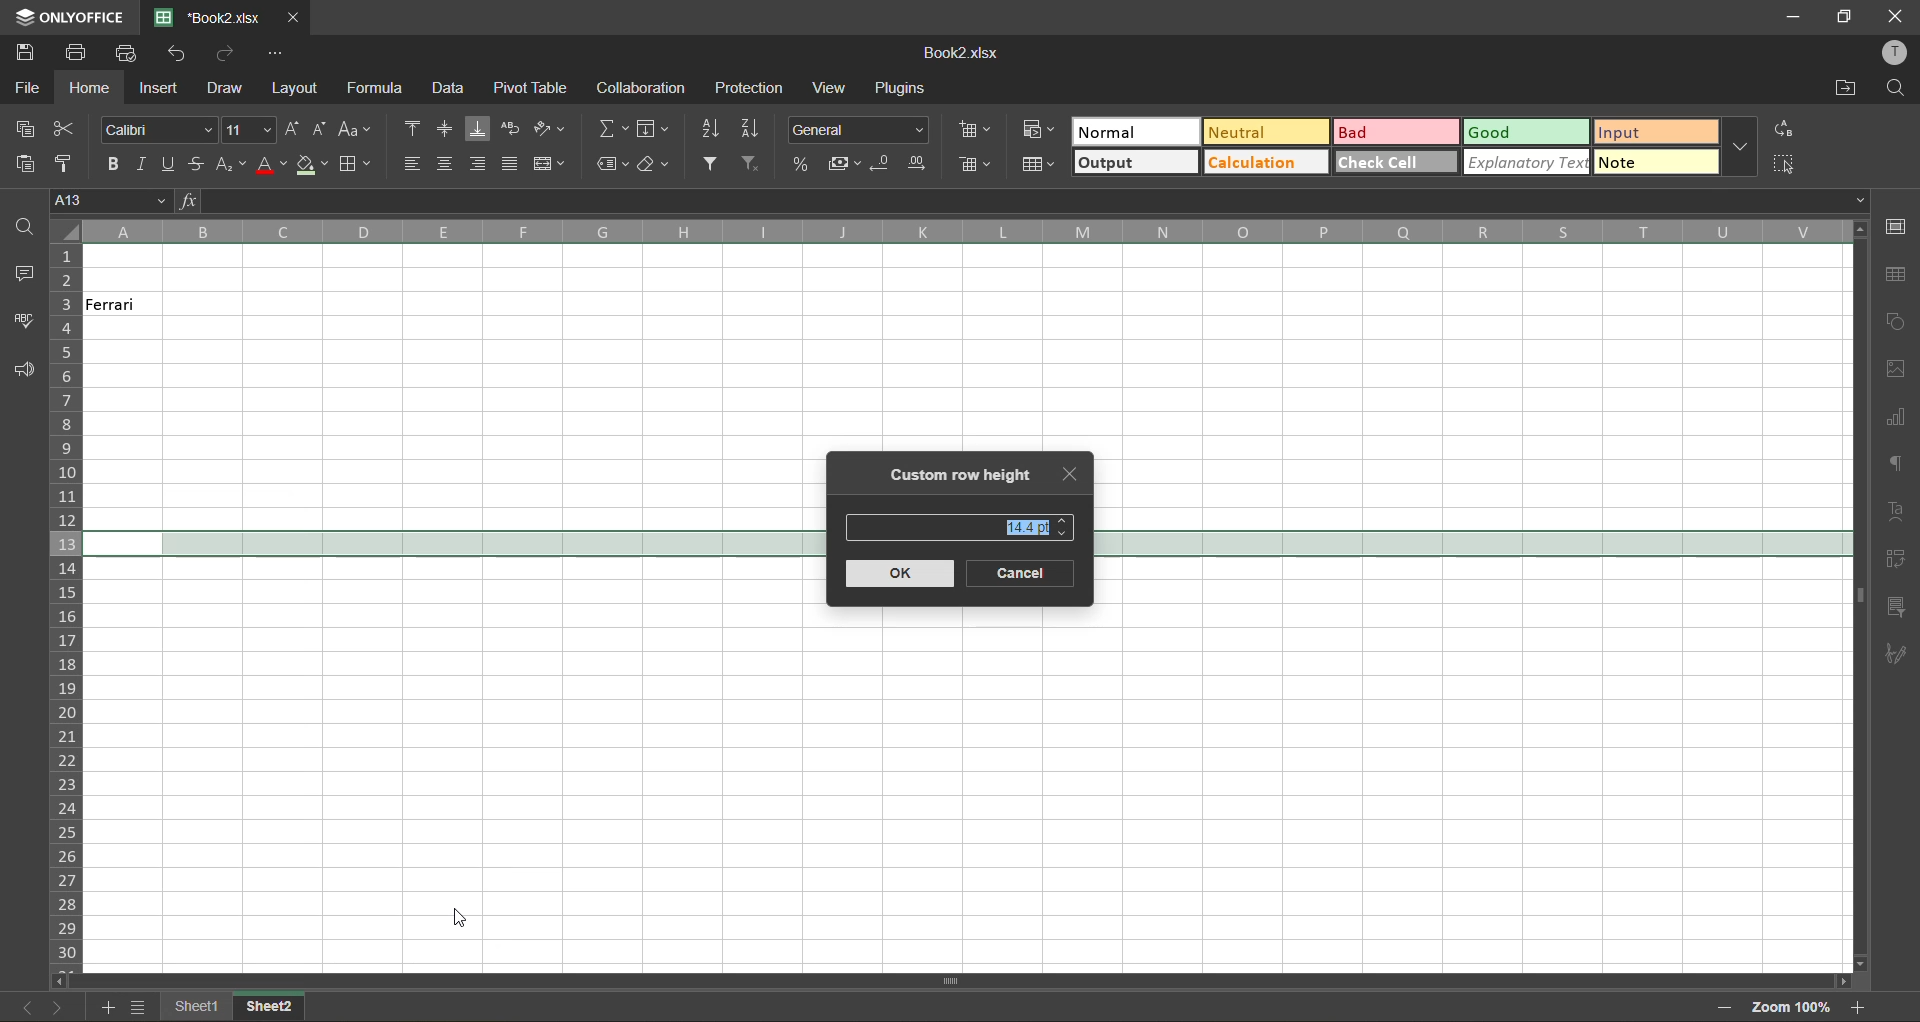 This screenshot has height=1022, width=1920. I want to click on conditional formatting, so click(1038, 130).